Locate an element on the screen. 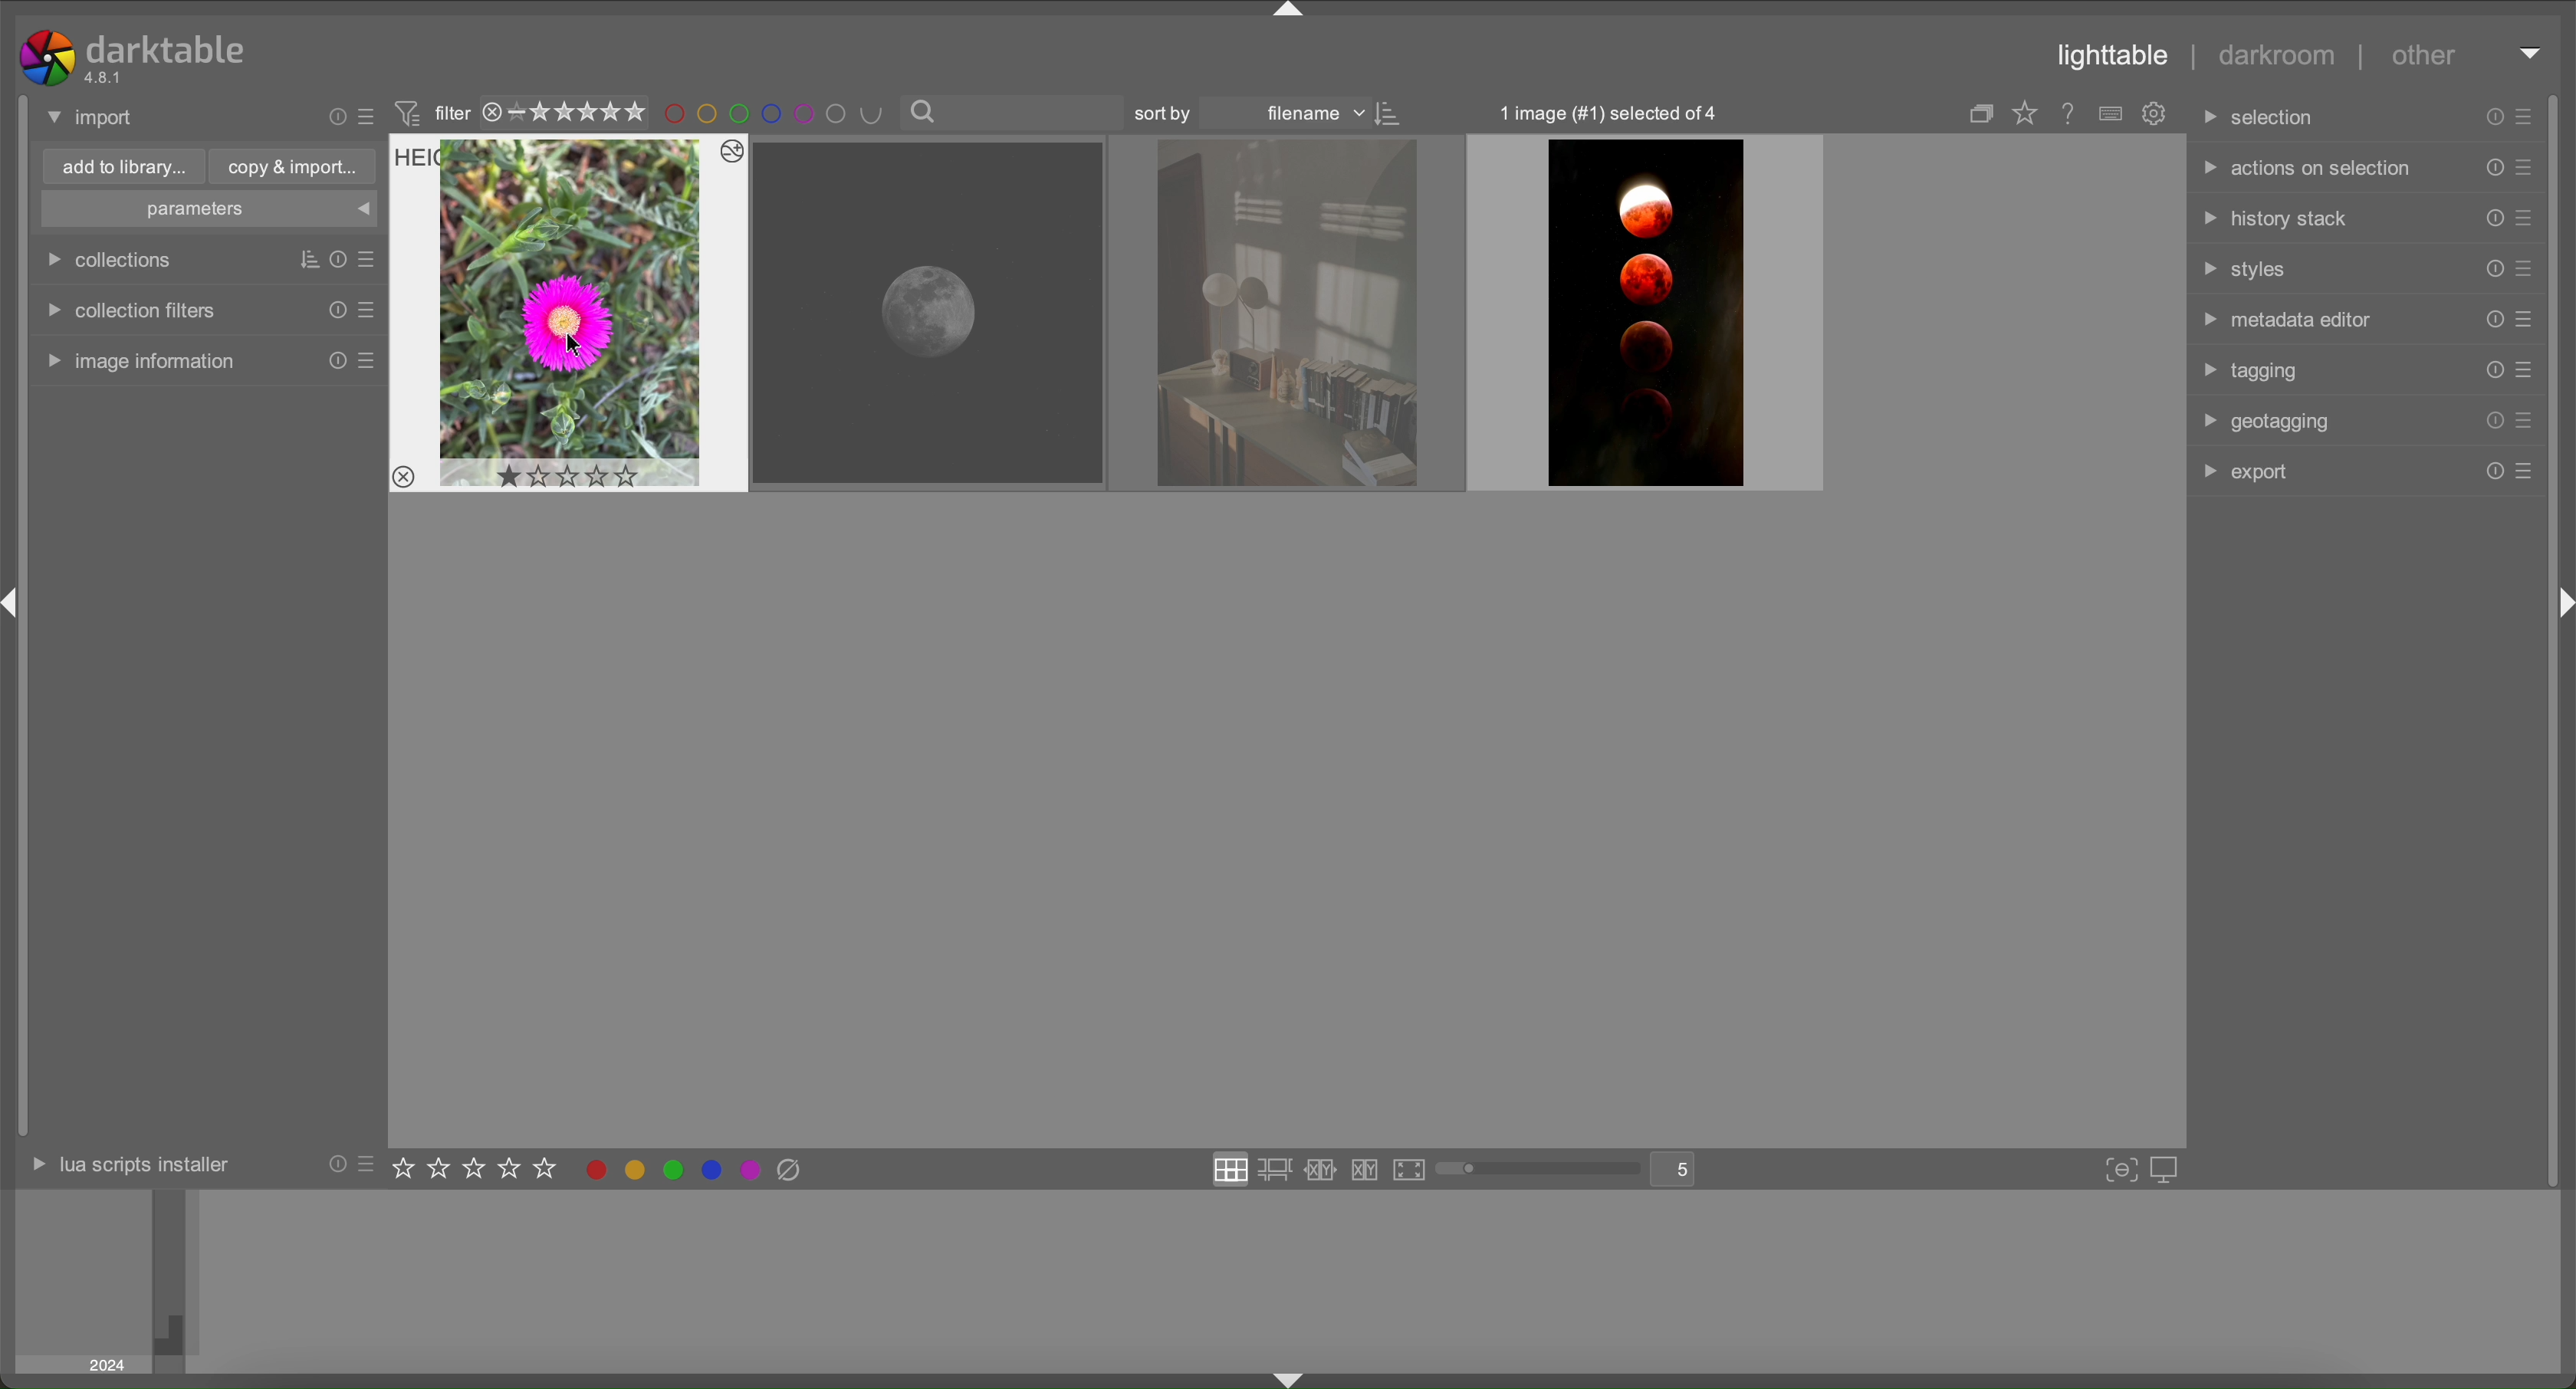 Image resolution: width=2576 pixels, height=1389 pixels. Parameters is located at coordinates (209, 209).